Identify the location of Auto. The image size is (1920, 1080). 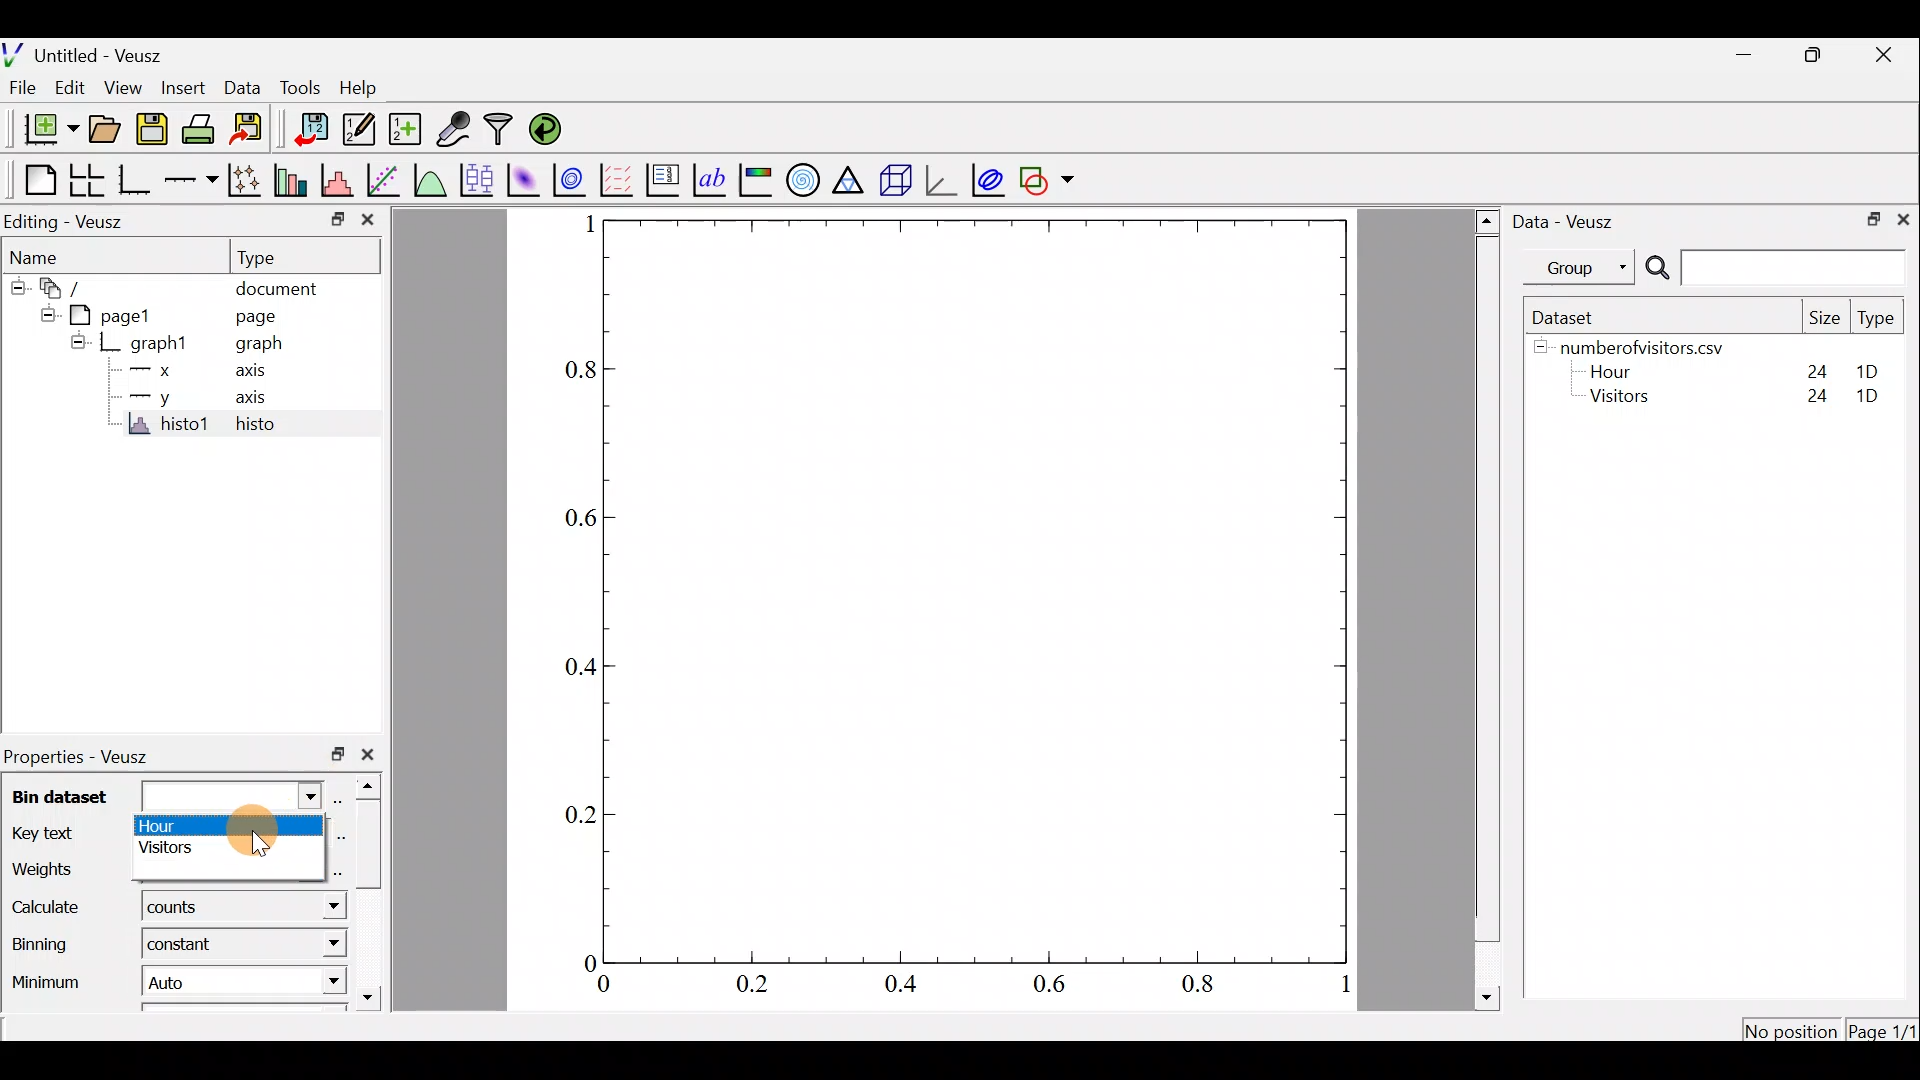
(190, 981).